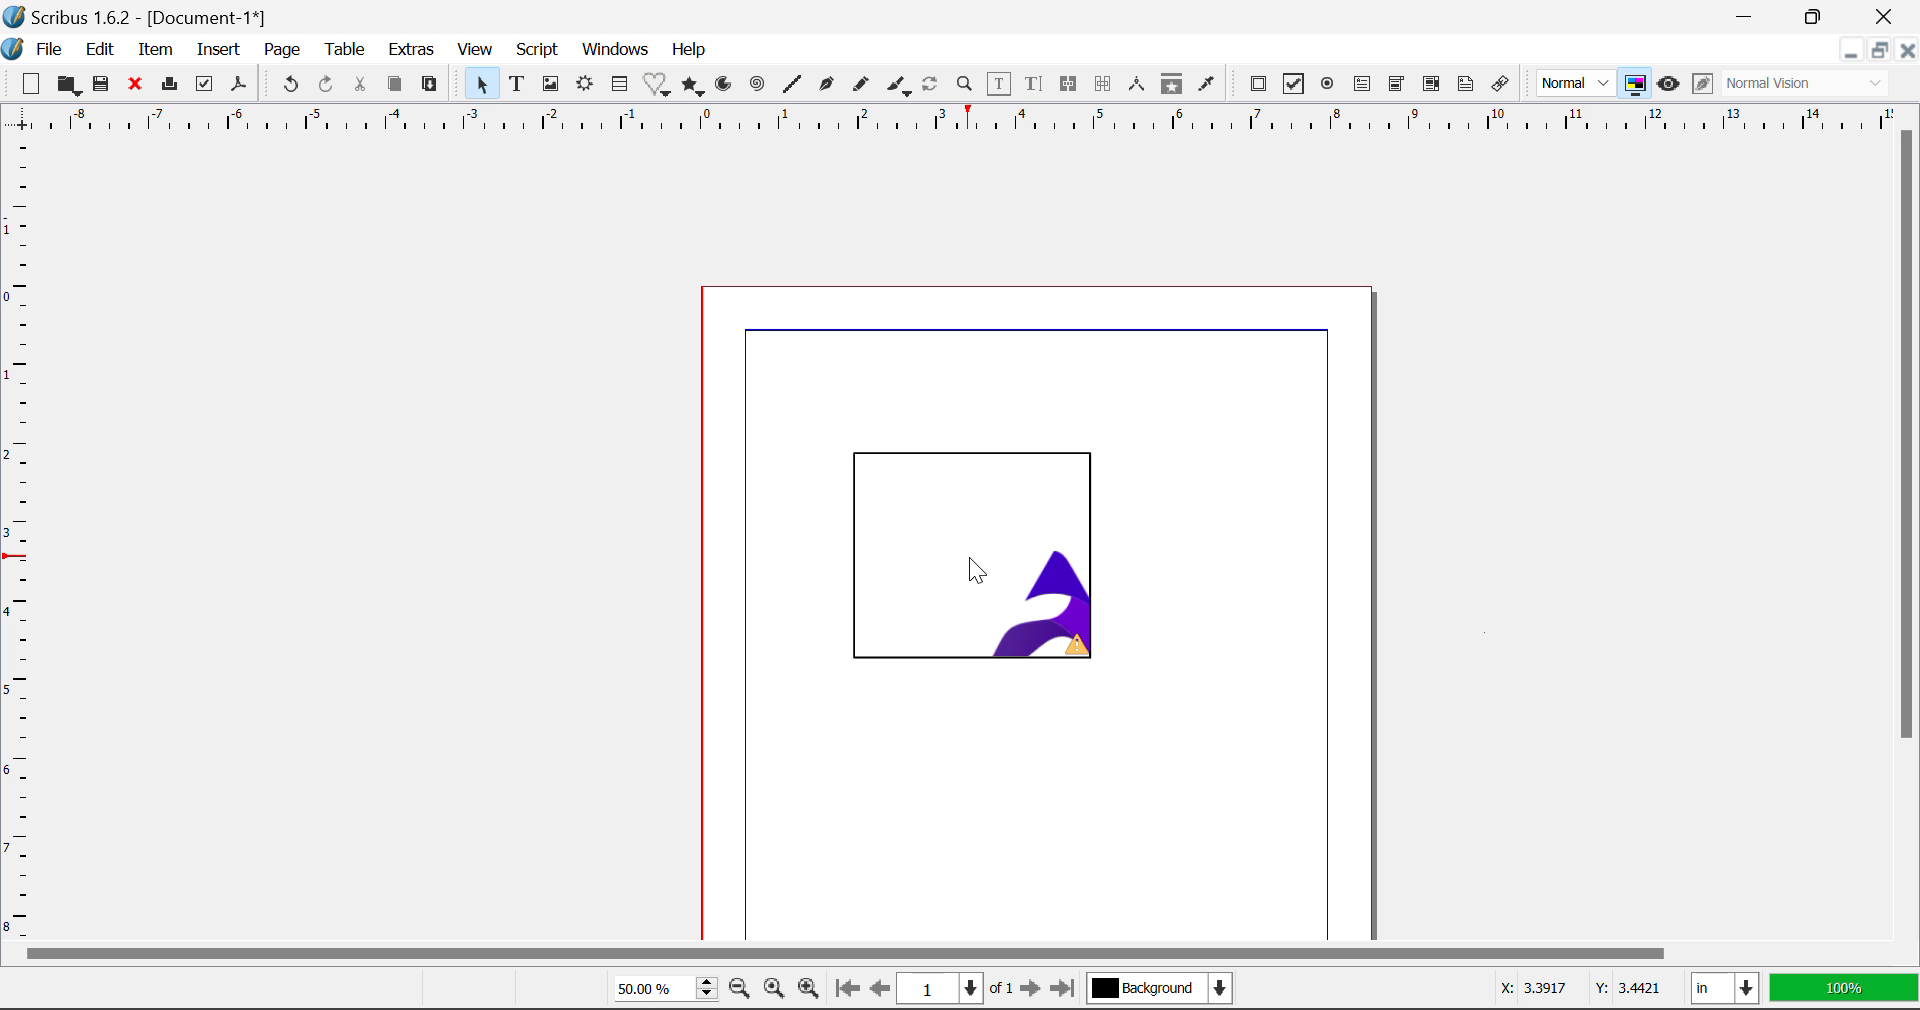 The width and height of the screenshot is (1920, 1010). I want to click on Undo, so click(289, 84).